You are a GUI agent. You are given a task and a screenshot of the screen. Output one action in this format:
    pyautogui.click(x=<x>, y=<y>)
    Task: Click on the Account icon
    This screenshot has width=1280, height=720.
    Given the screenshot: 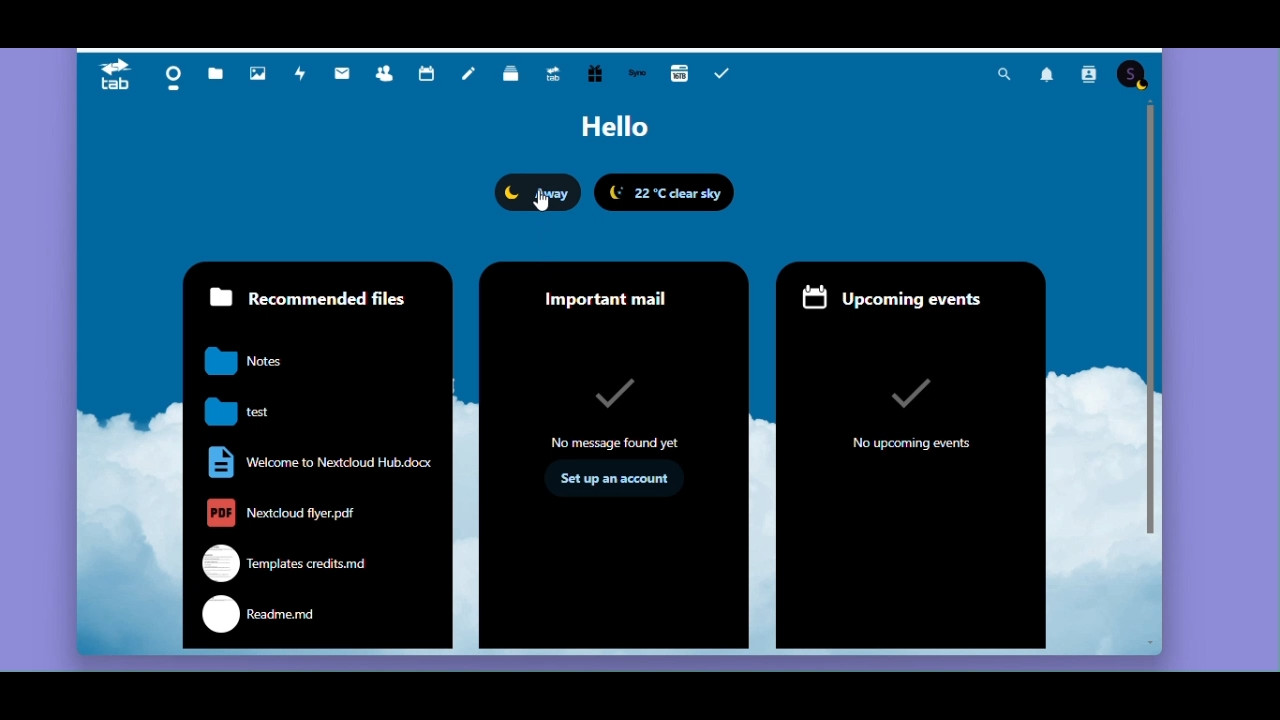 What is the action you would take?
    pyautogui.click(x=1133, y=76)
    